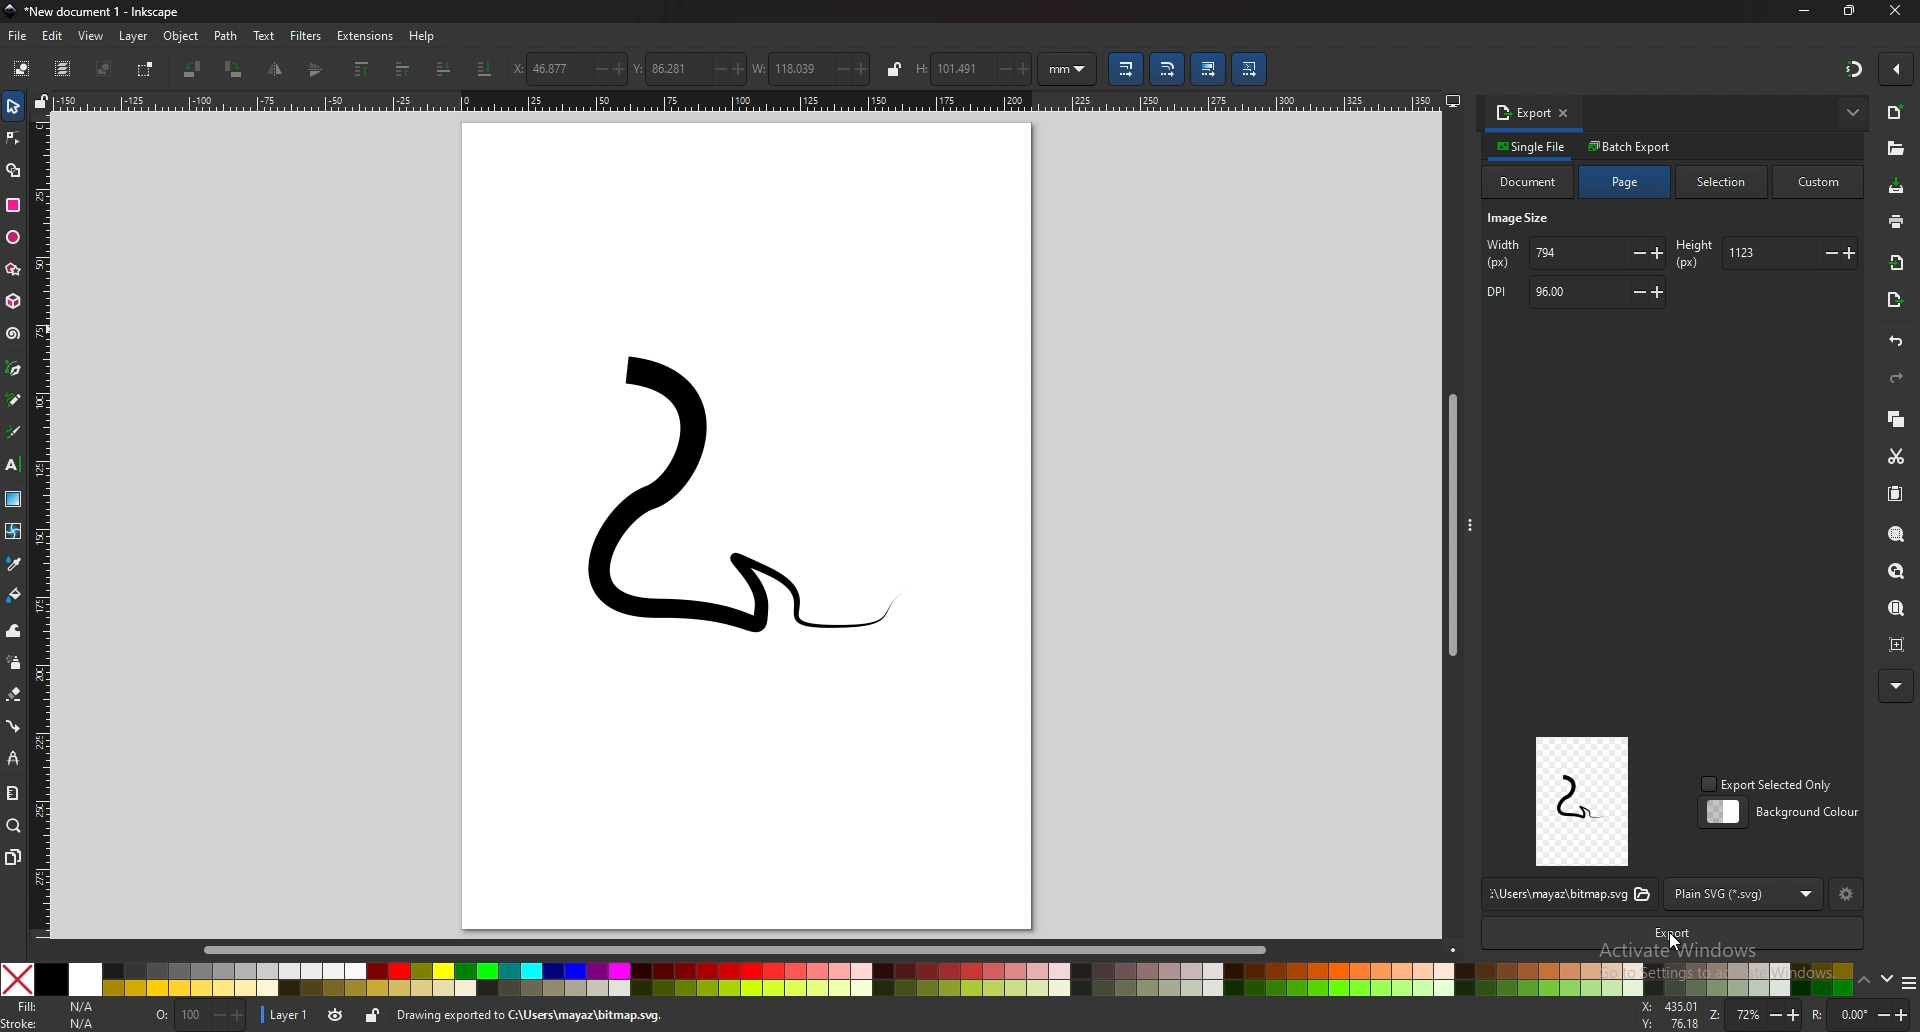 The height and width of the screenshot is (1032, 1920). What do you see at coordinates (706, 512) in the screenshot?
I see `drawing` at bounding box center [706, 512].